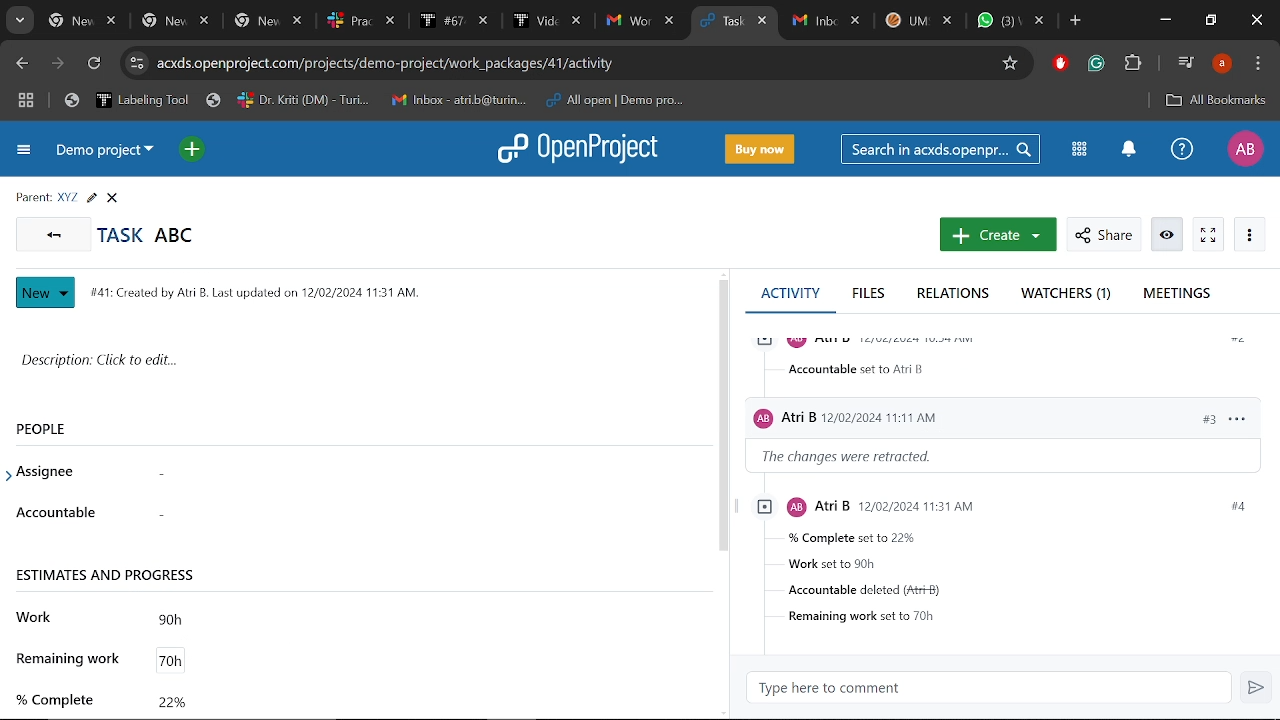 The width and height of the screenshot is (1280, 720). Describe the element at coordinates (55, 512) in the screenshot. I see `accountable` at that location.